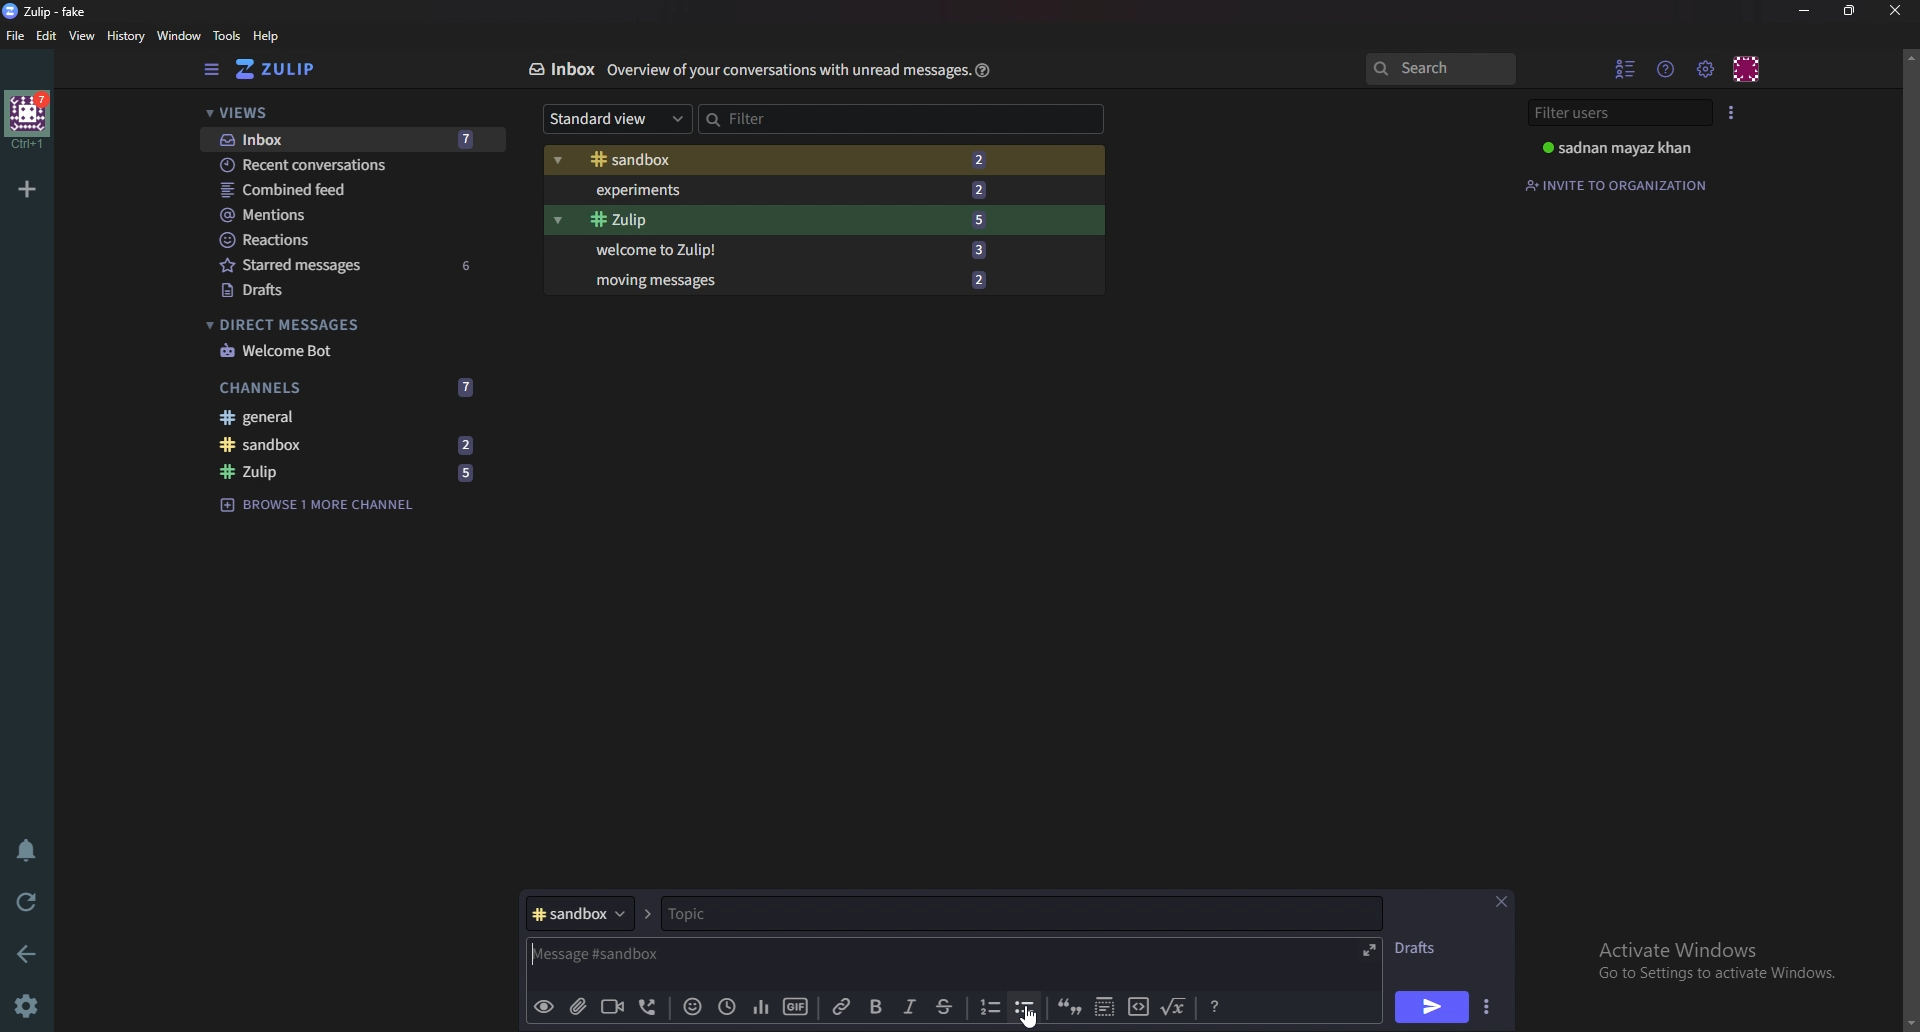  What do you see at coordinates (128, 36) in the screenshot?
I see `History` at bounding box center [128, 36].